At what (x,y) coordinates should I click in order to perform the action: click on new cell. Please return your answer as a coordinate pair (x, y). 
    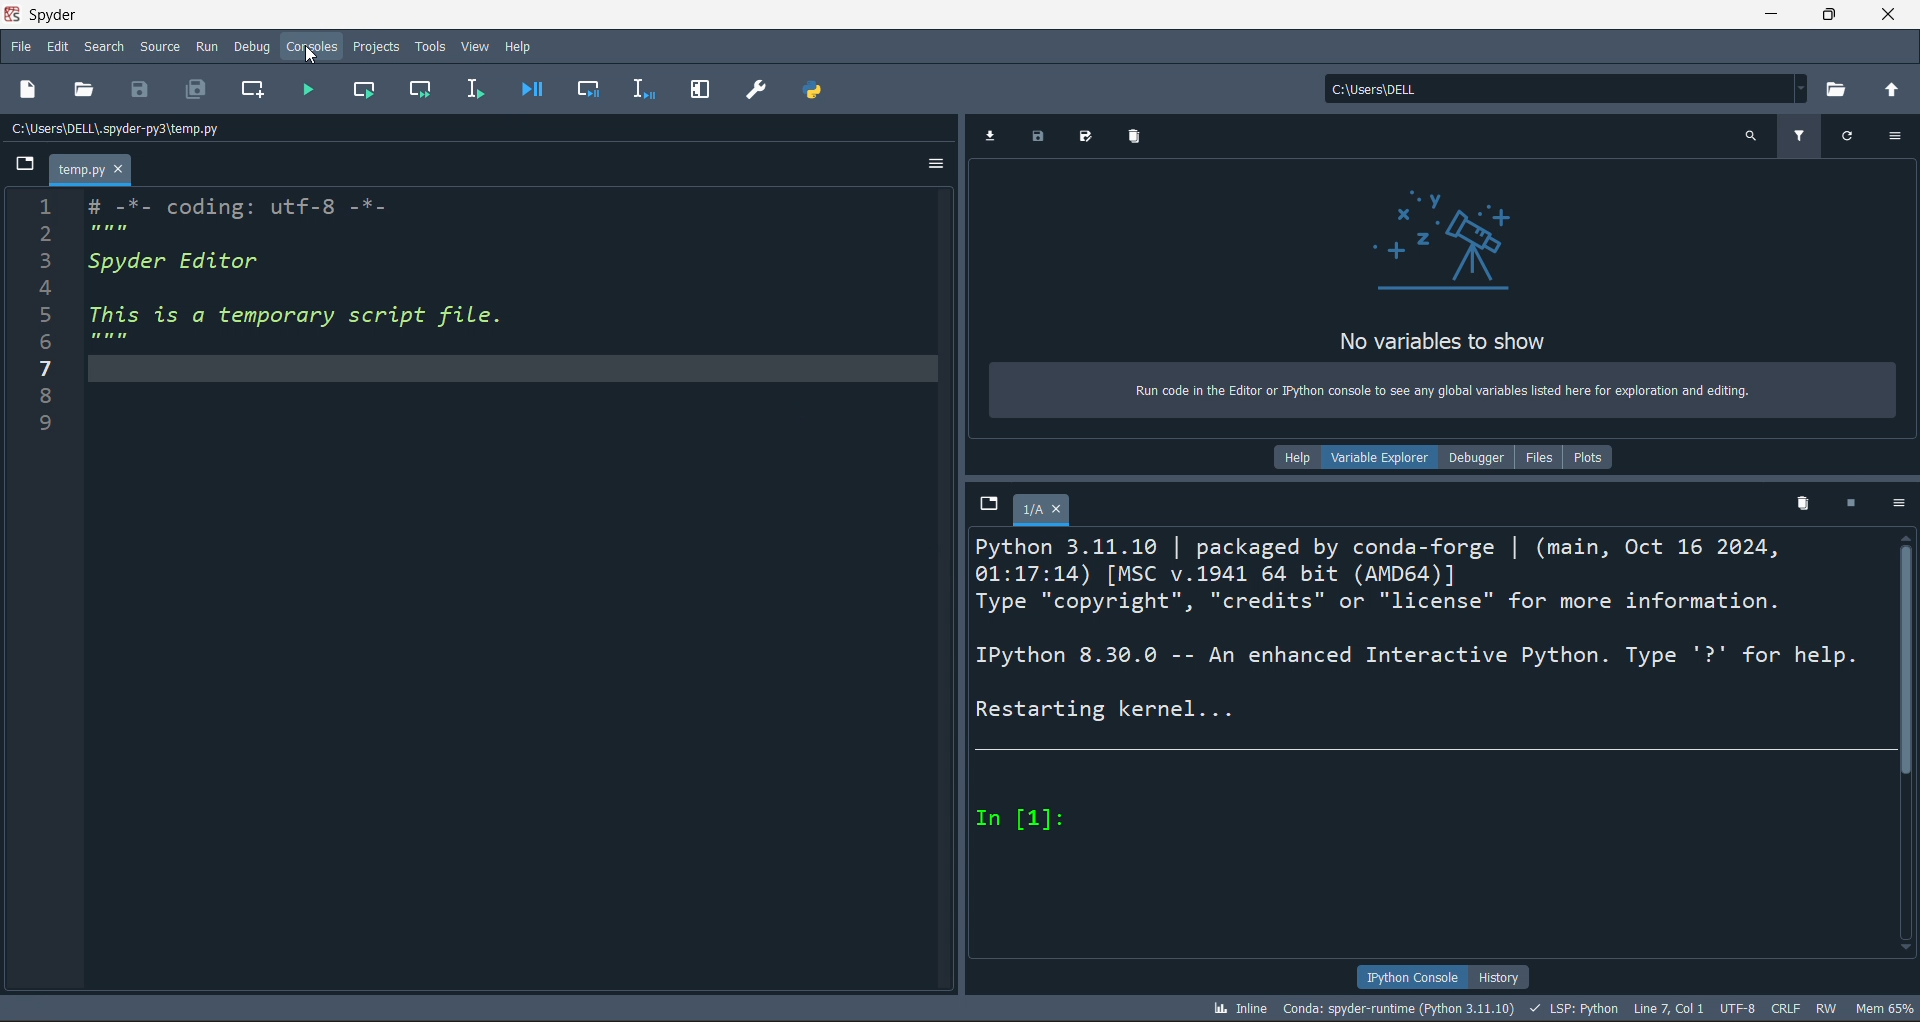
    Looking at the image, I should click on (251, 90).